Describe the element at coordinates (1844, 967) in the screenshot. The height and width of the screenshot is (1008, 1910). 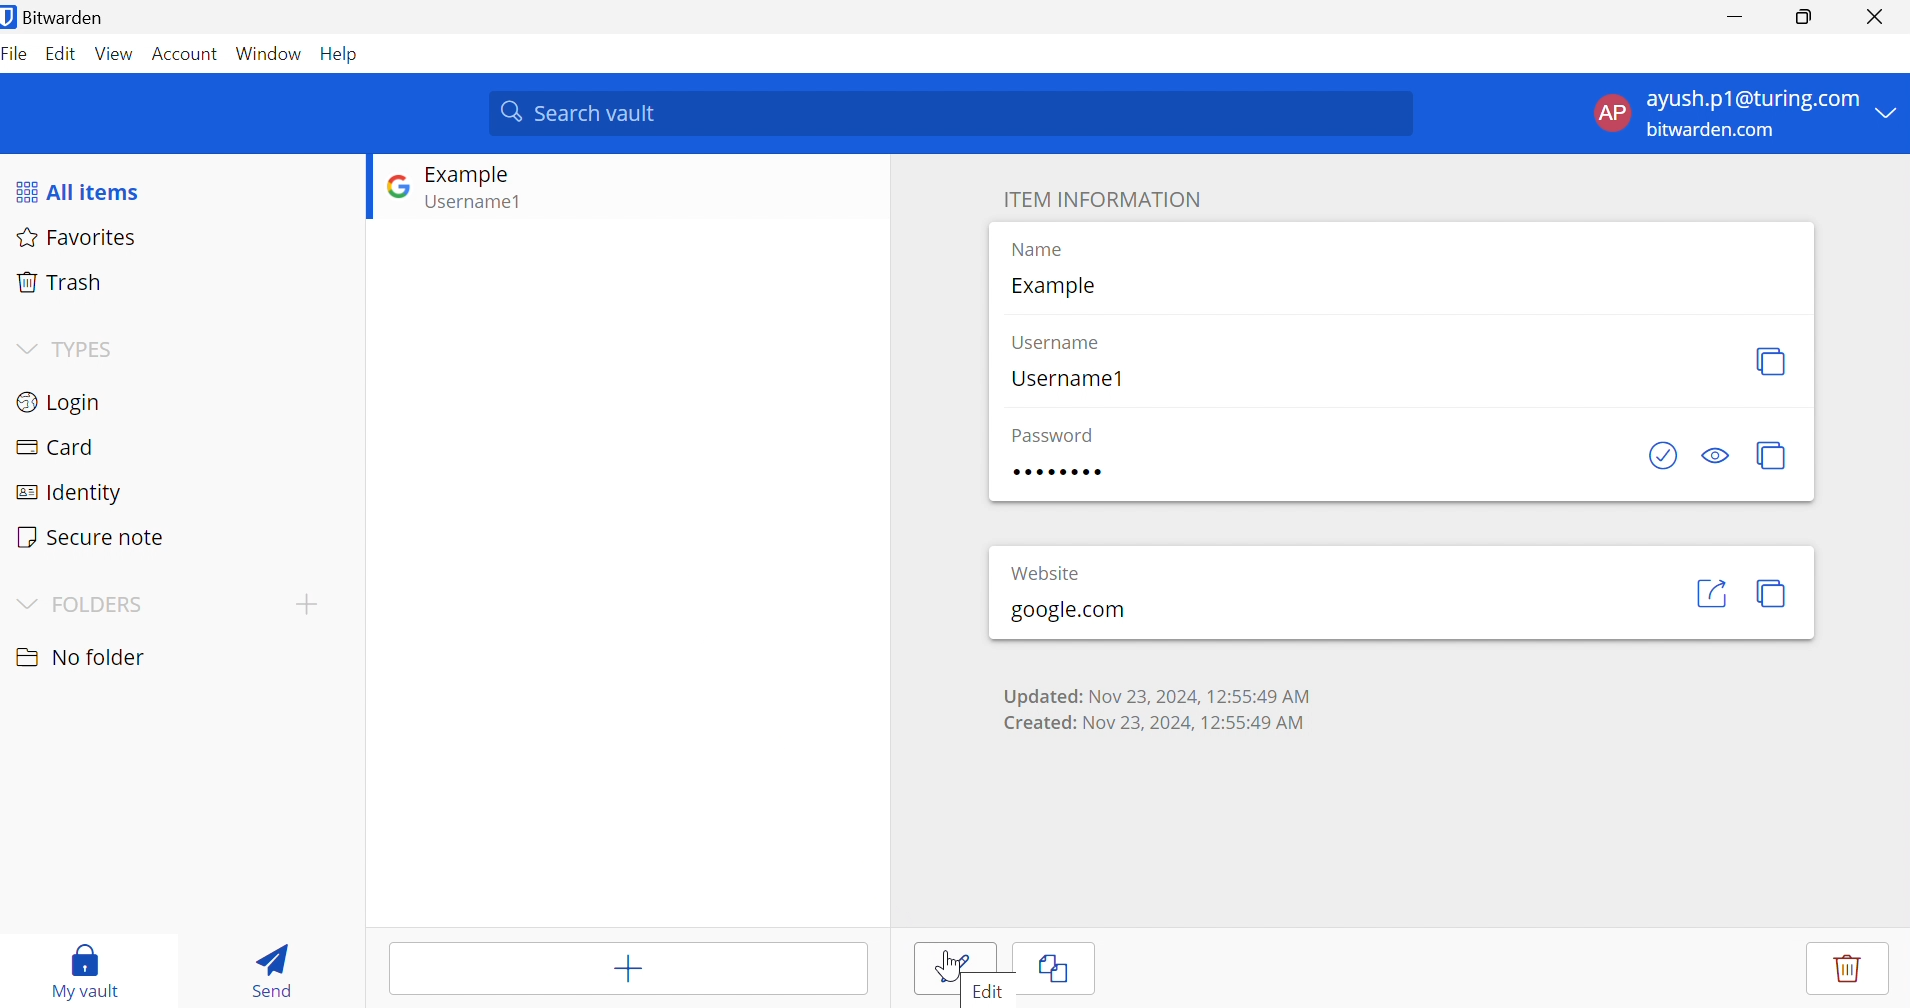
I see `Delete` at that location.